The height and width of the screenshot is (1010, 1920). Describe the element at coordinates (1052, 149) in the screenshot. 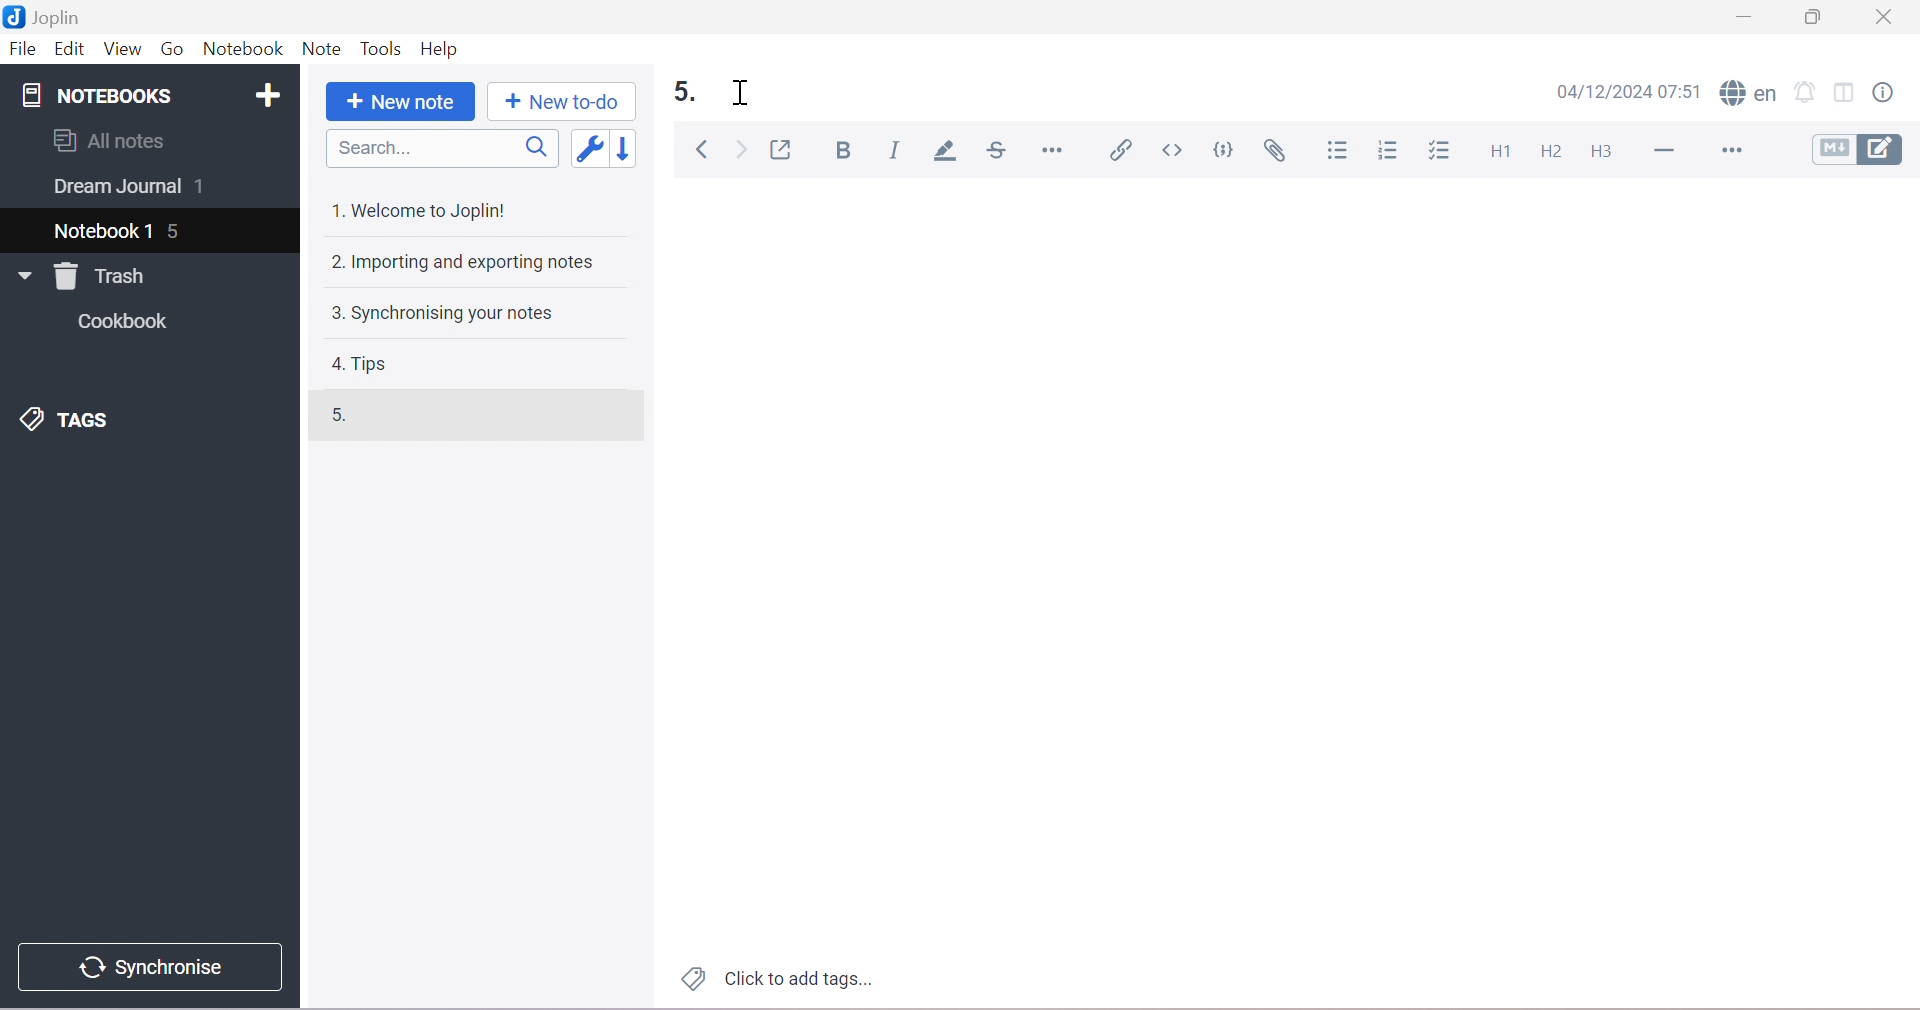

I see `Horizontal rule` at that location.